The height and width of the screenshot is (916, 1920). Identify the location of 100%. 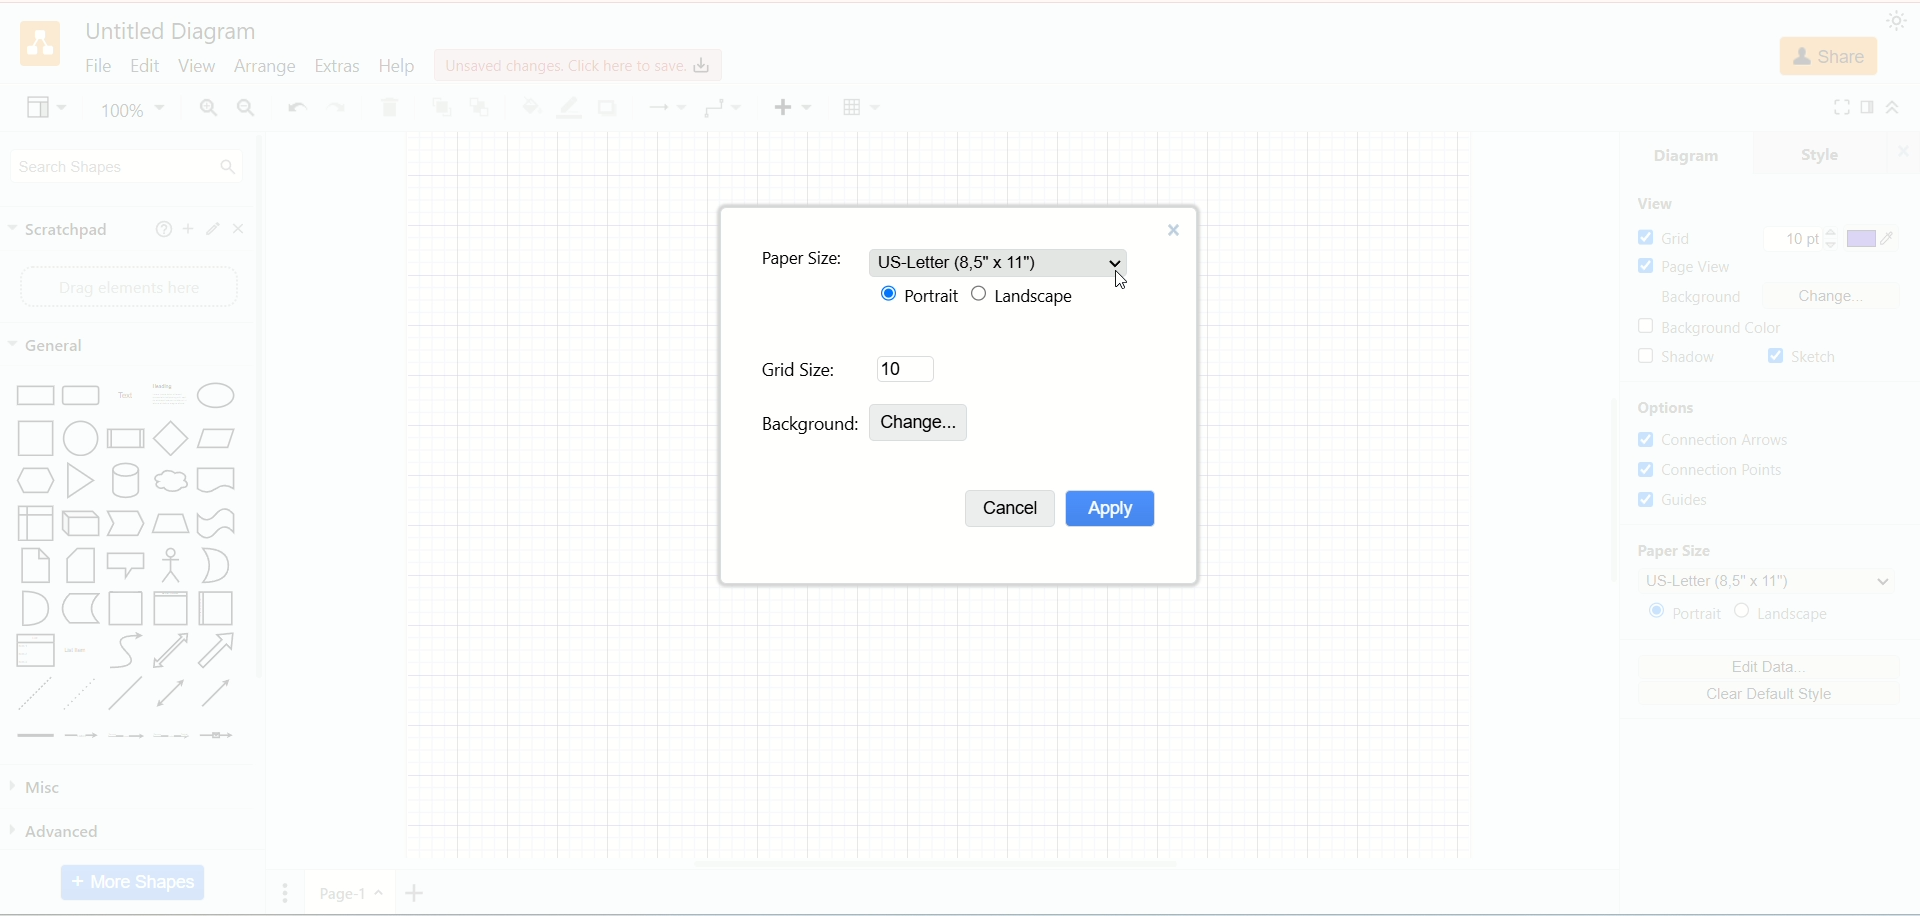
(131, 109).